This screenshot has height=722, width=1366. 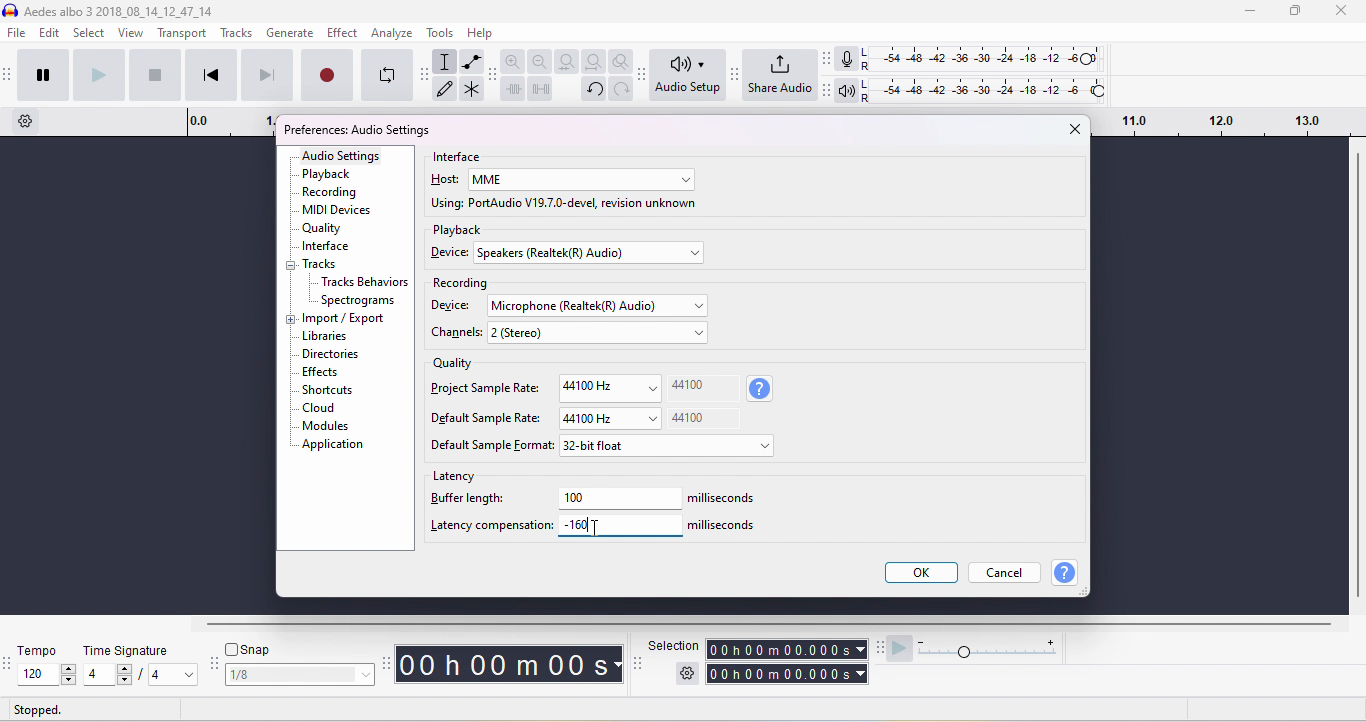 What do you see at coordinates (600, 335) in the screenshot?
I see `select channels` at bounding box center [600, 335].